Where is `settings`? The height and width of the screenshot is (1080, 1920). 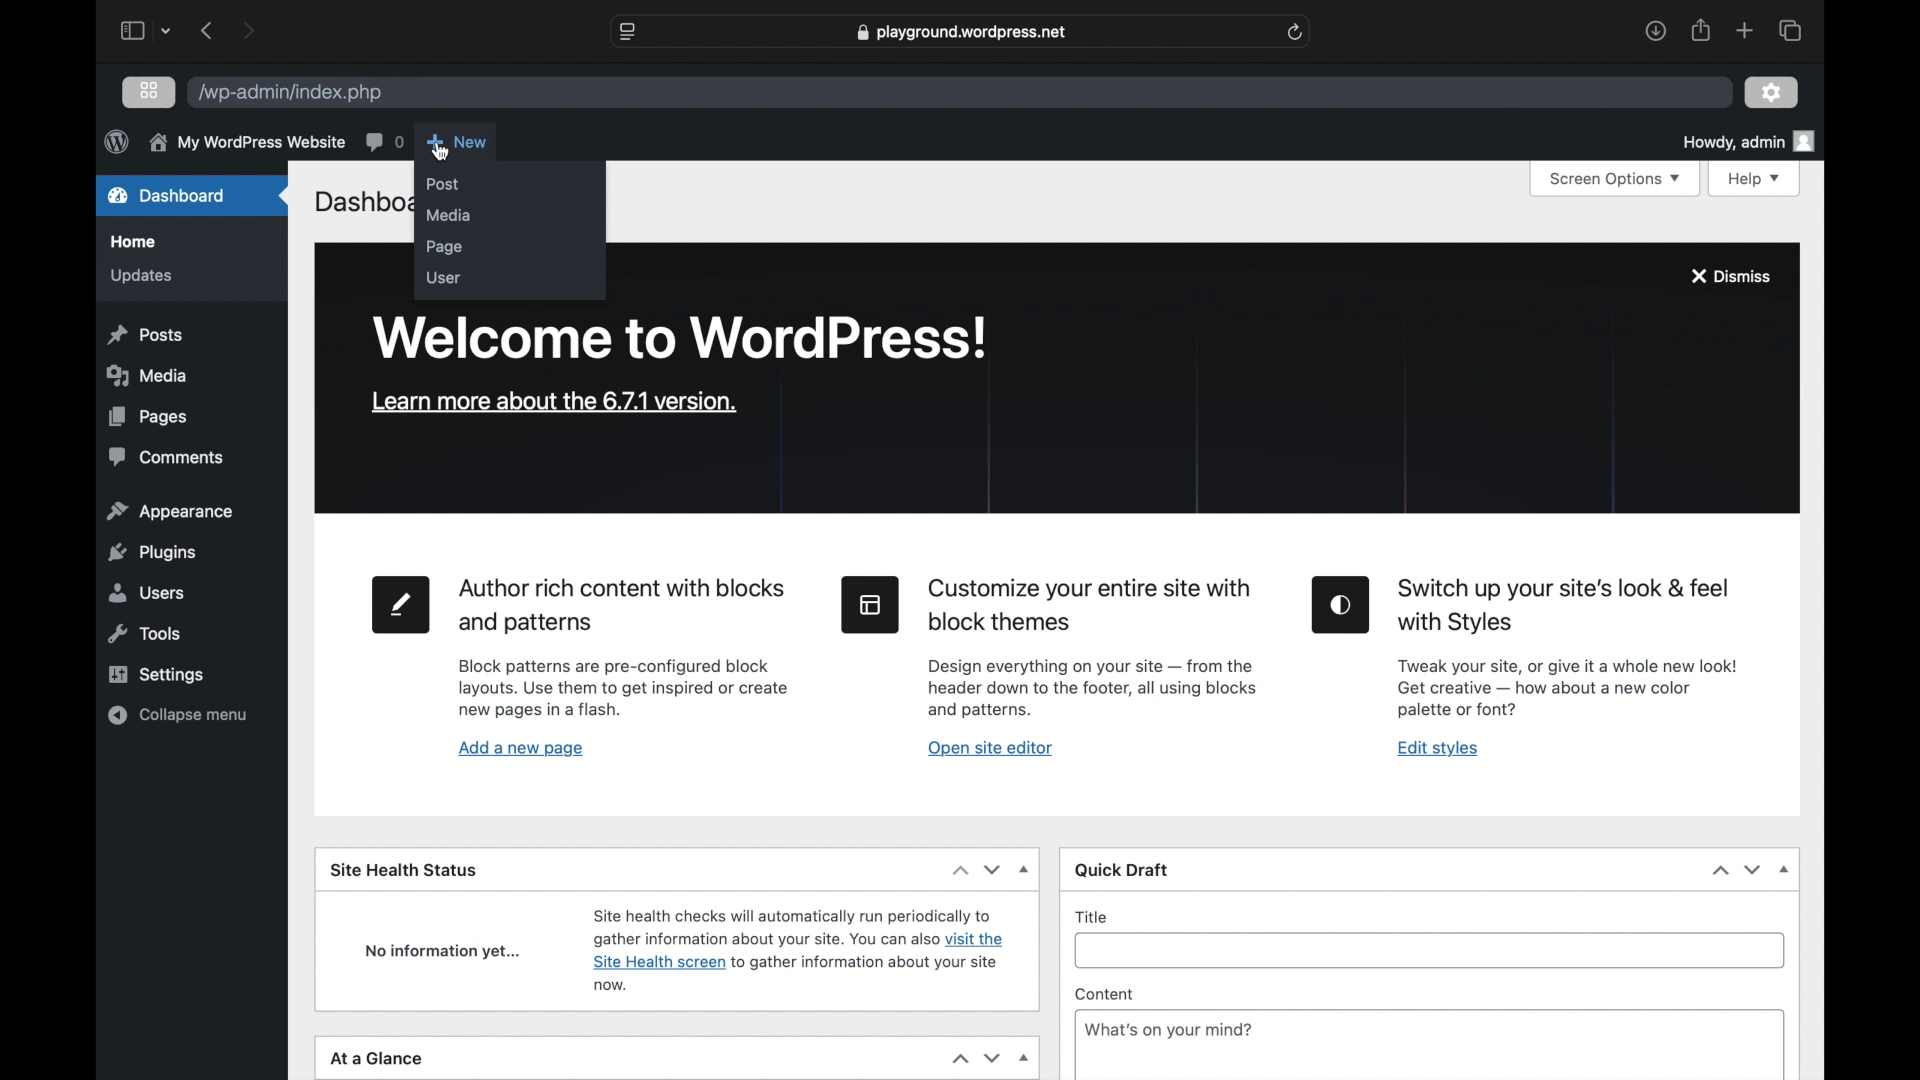
settings is located at coordinates (1772, 93).